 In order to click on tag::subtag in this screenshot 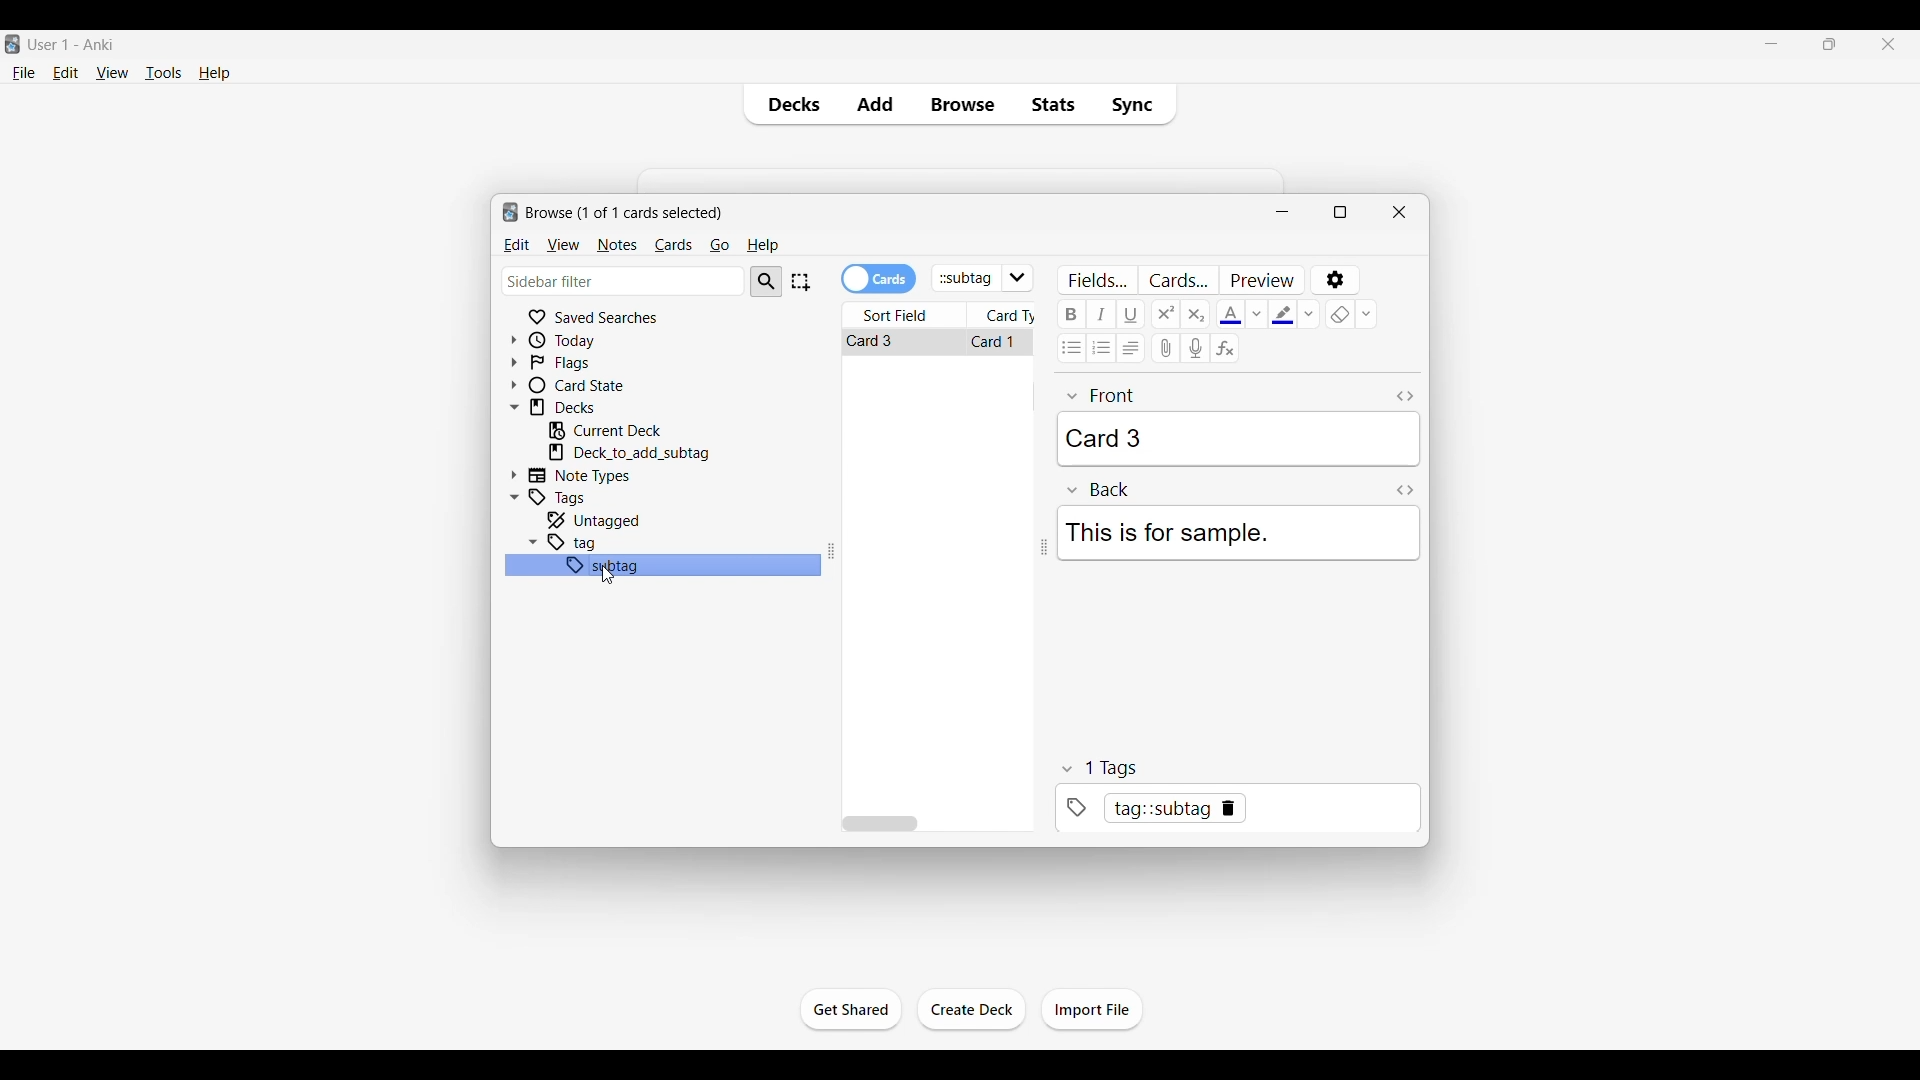, I will do `click(1233, 810)`.